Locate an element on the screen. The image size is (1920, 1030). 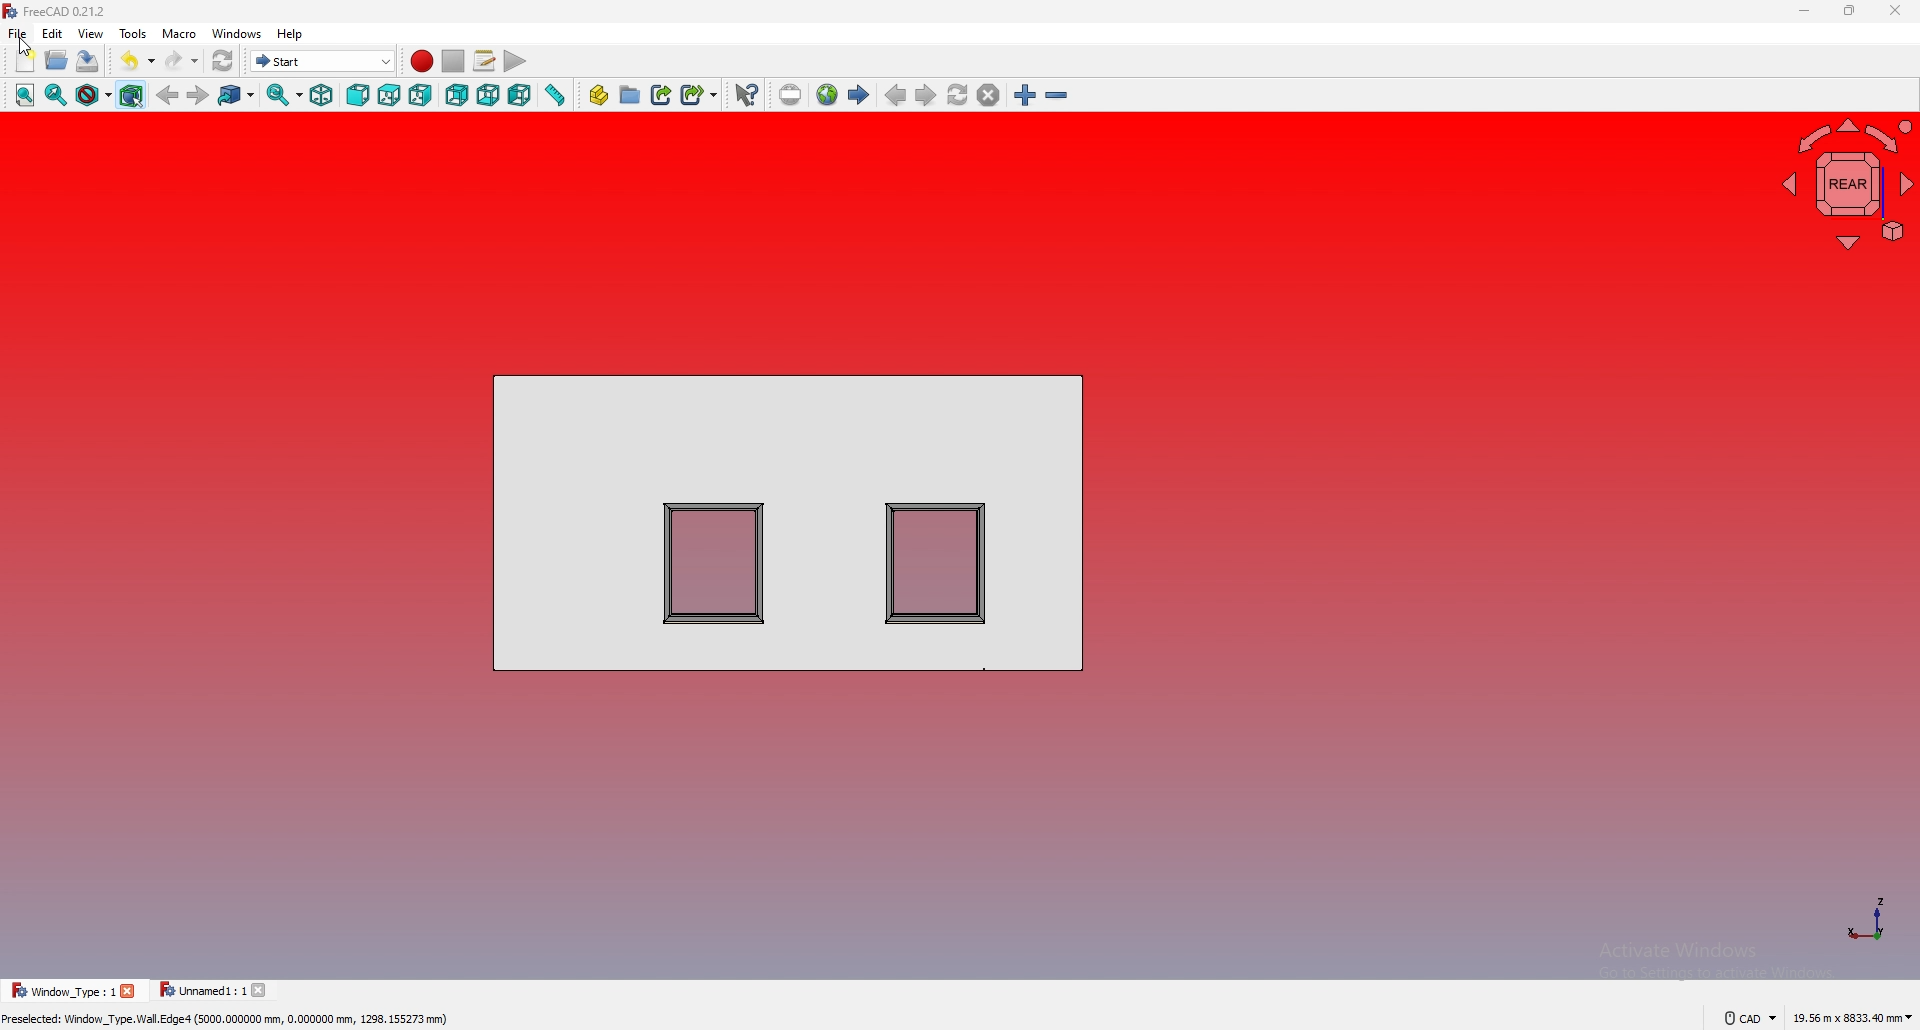
file is located at coordinates (17, 33).